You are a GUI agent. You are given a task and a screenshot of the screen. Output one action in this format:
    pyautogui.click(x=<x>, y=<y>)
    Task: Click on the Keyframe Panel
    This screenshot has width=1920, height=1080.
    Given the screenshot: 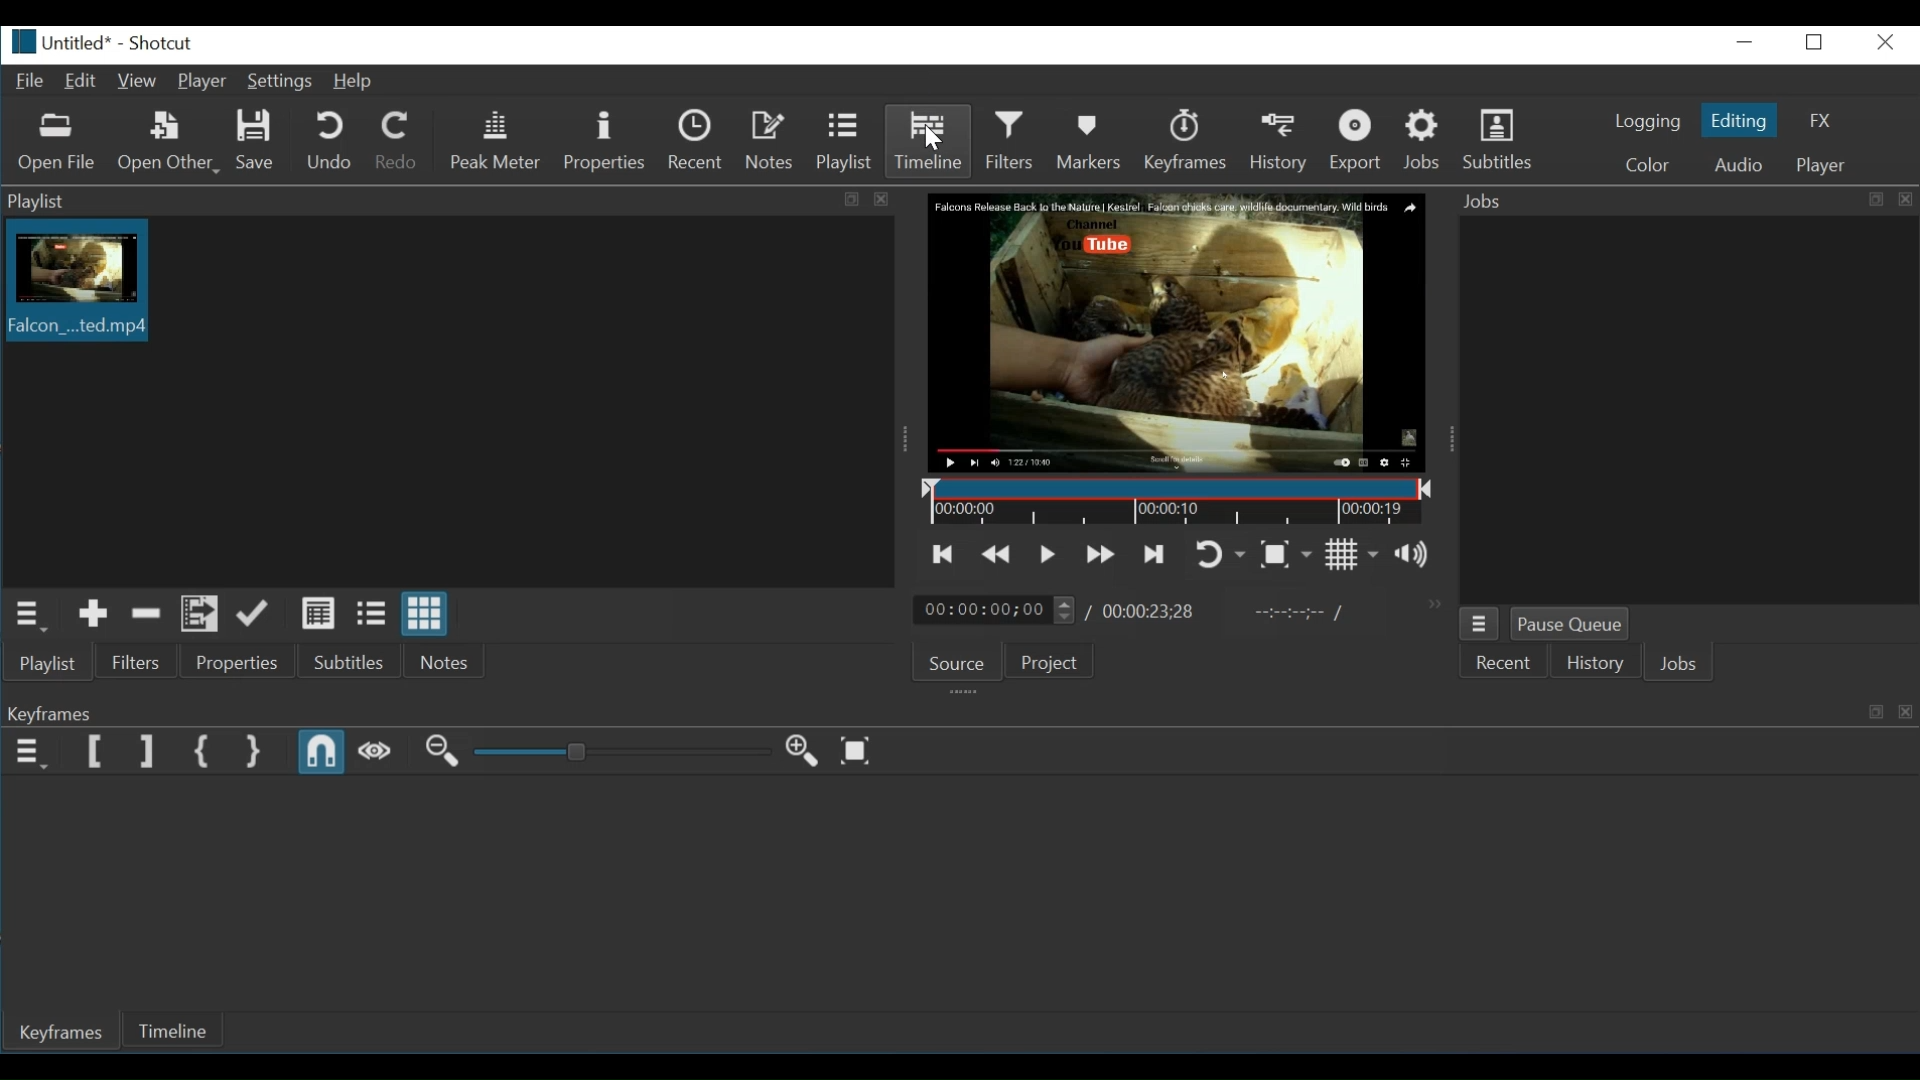 What is the action you would take?
    pyautogui.click(x=955, y=712)
    